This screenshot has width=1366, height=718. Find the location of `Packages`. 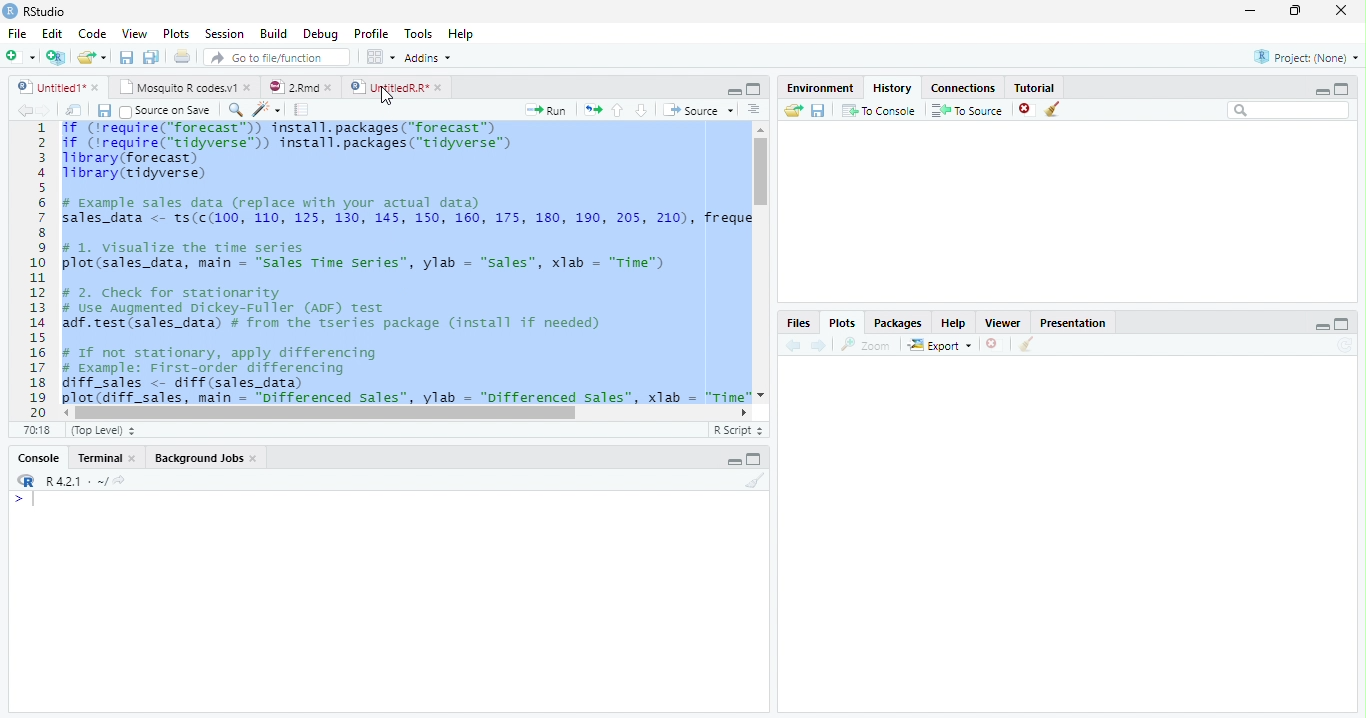

Packages is located at coordinates (899, 324).